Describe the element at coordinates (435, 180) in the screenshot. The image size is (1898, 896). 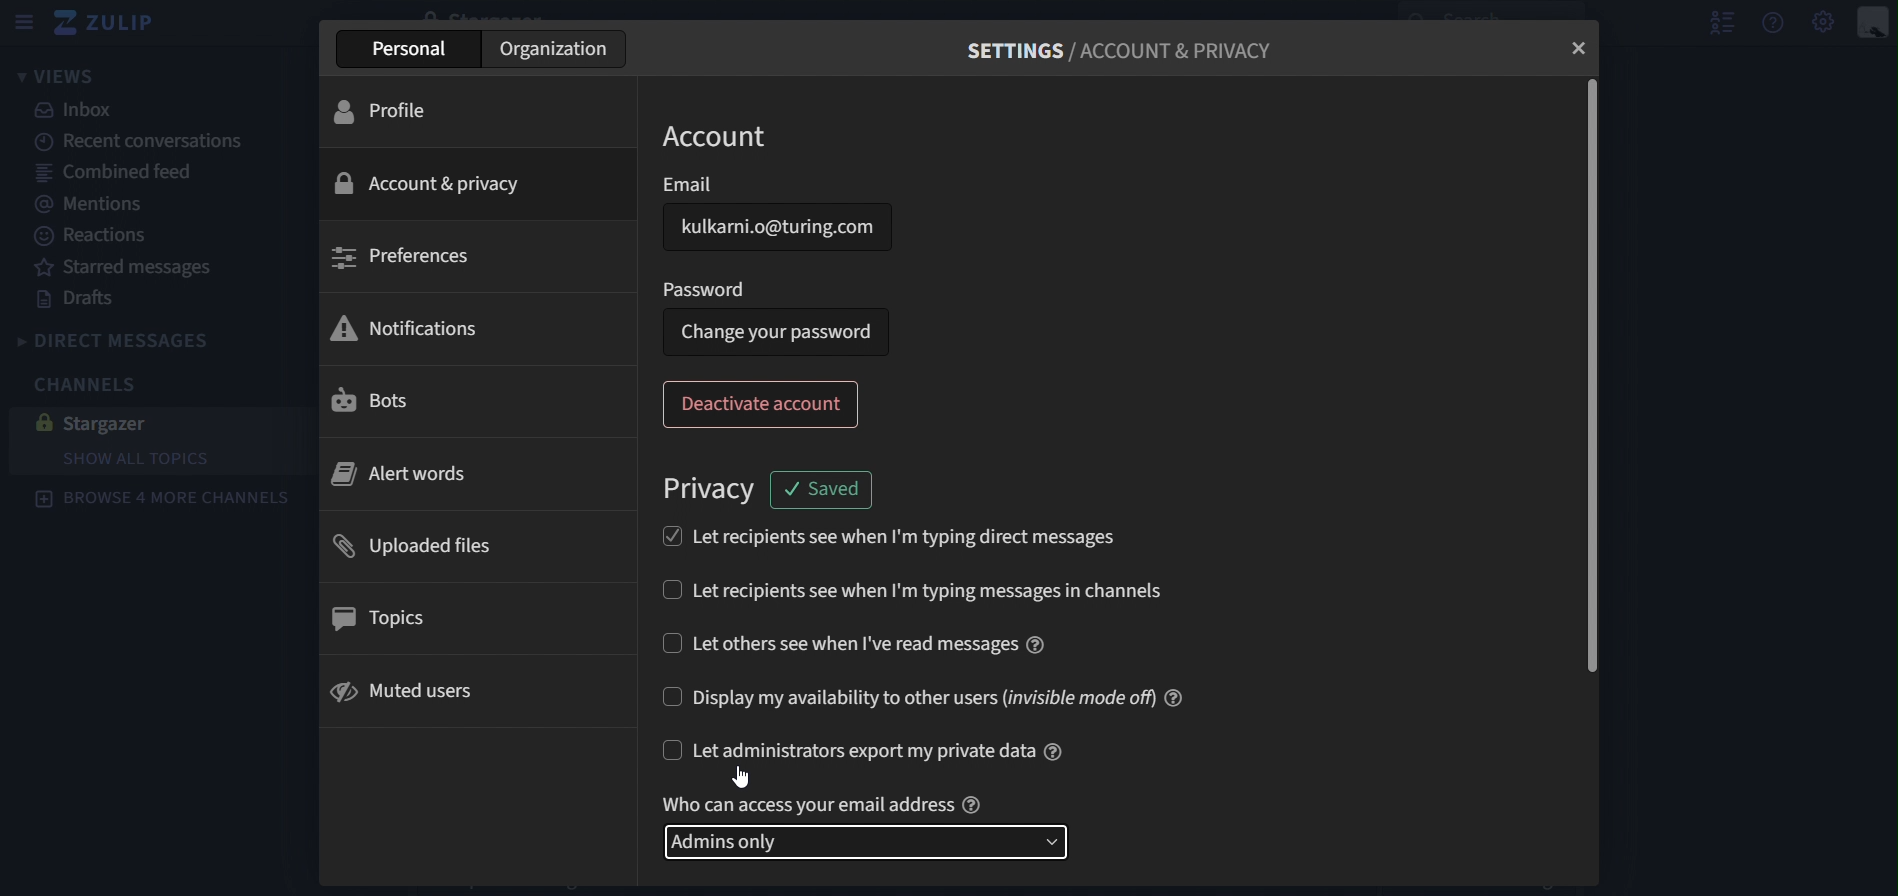
I see `account & privacy` at that location.